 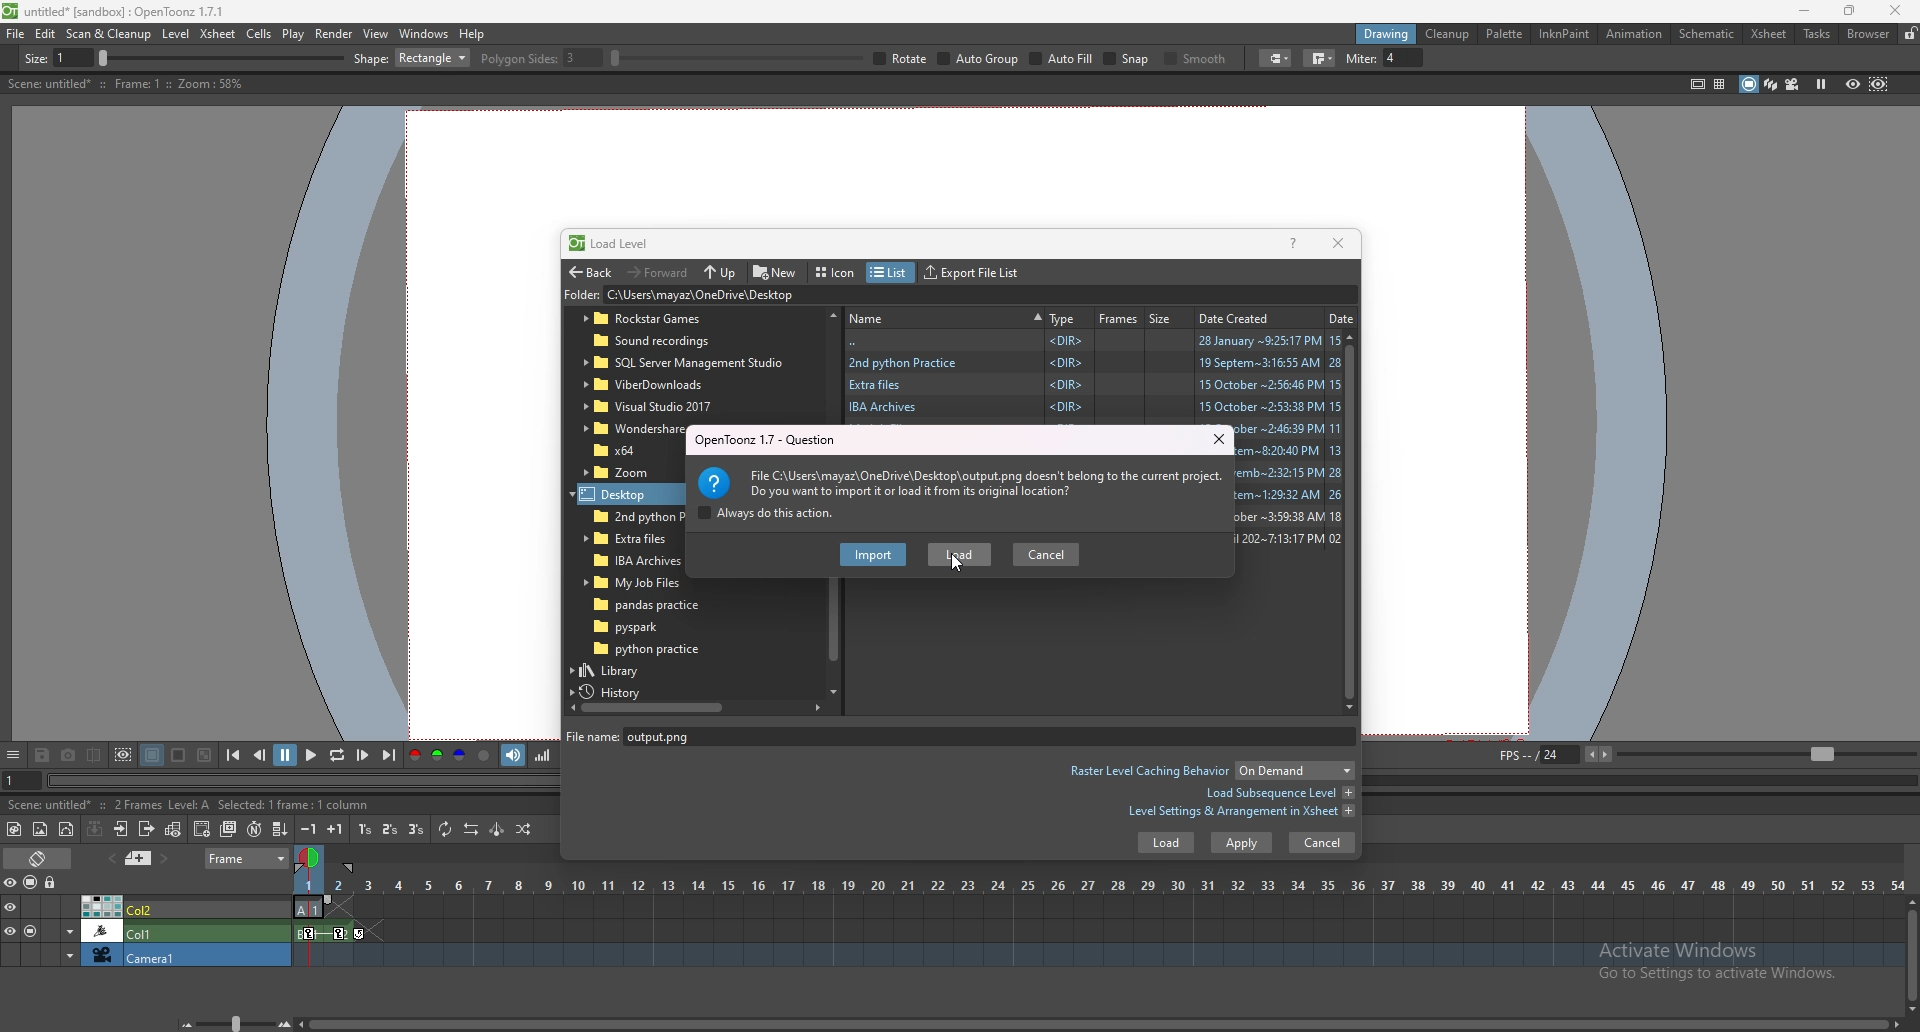 What do you see at coordinates (423, 34) in the screenshot?
I see `windows` at bounding box center [423, 34].